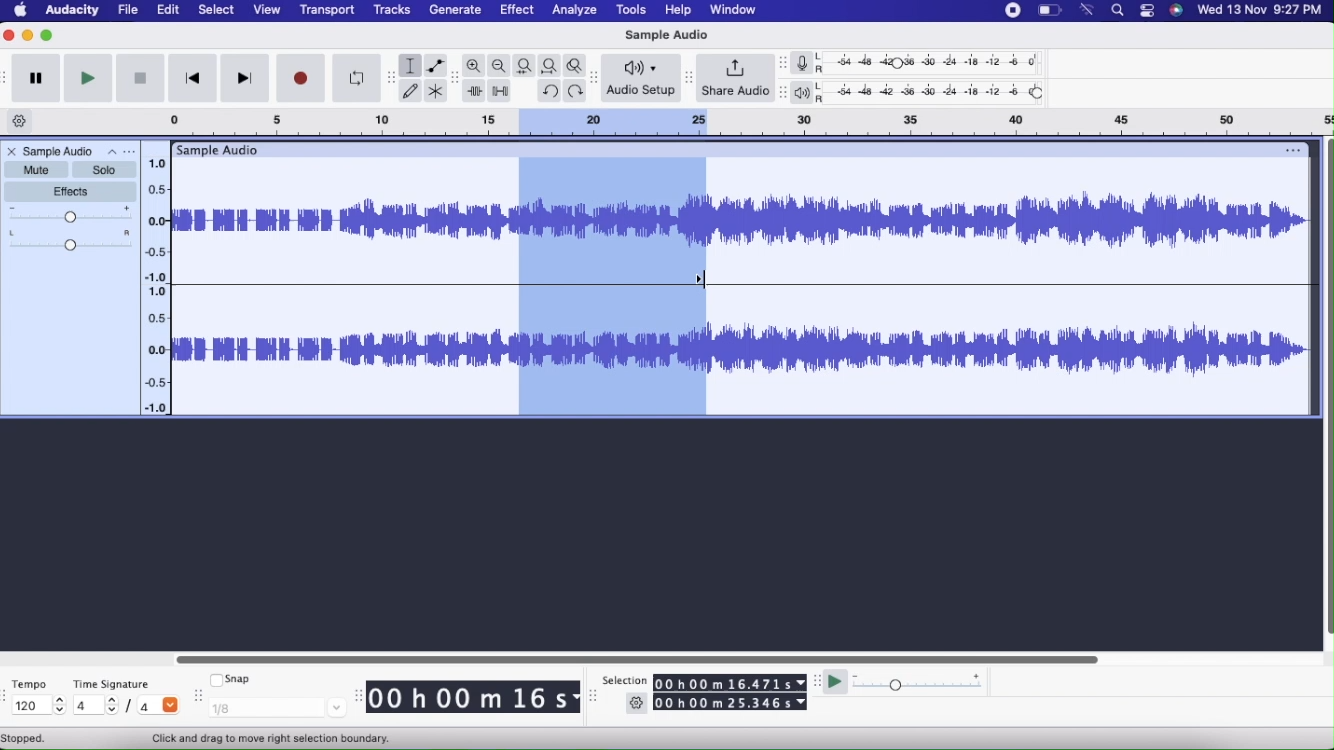 The image size is (1334, 750). I want to click on Redo, so click(578, 91).